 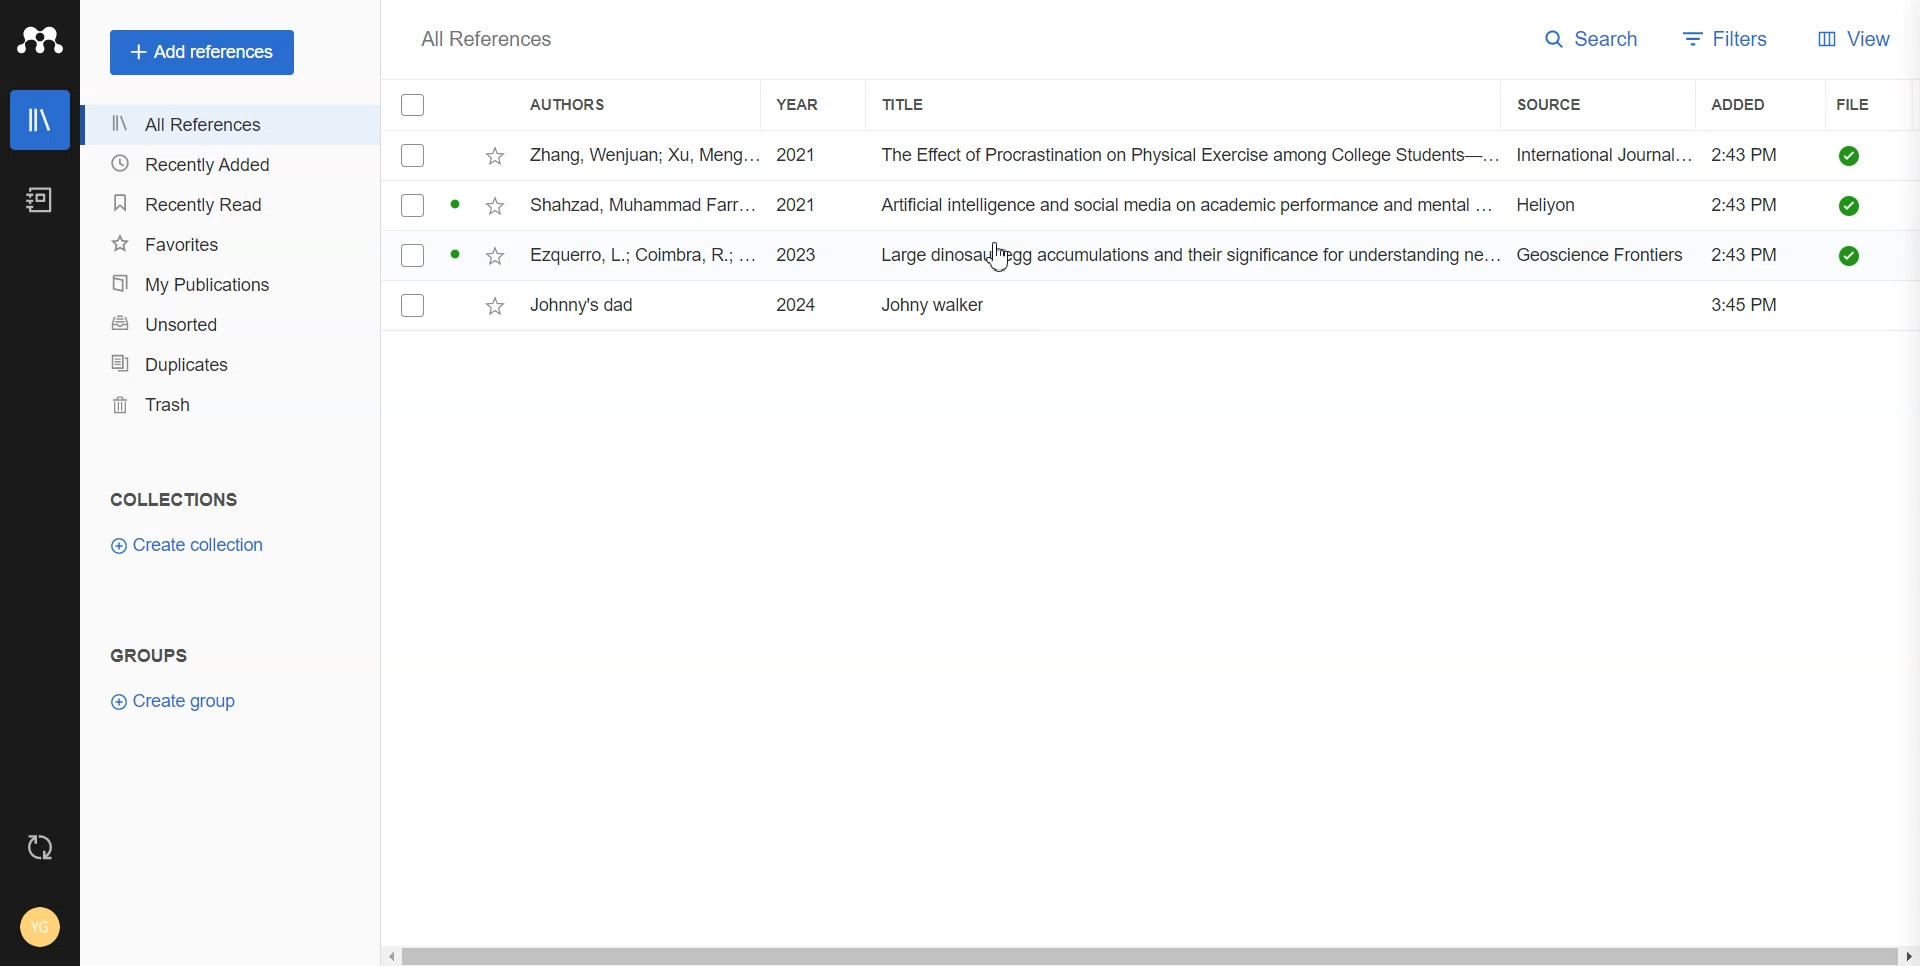 I want to click on unread, so click(x=453, y=253).